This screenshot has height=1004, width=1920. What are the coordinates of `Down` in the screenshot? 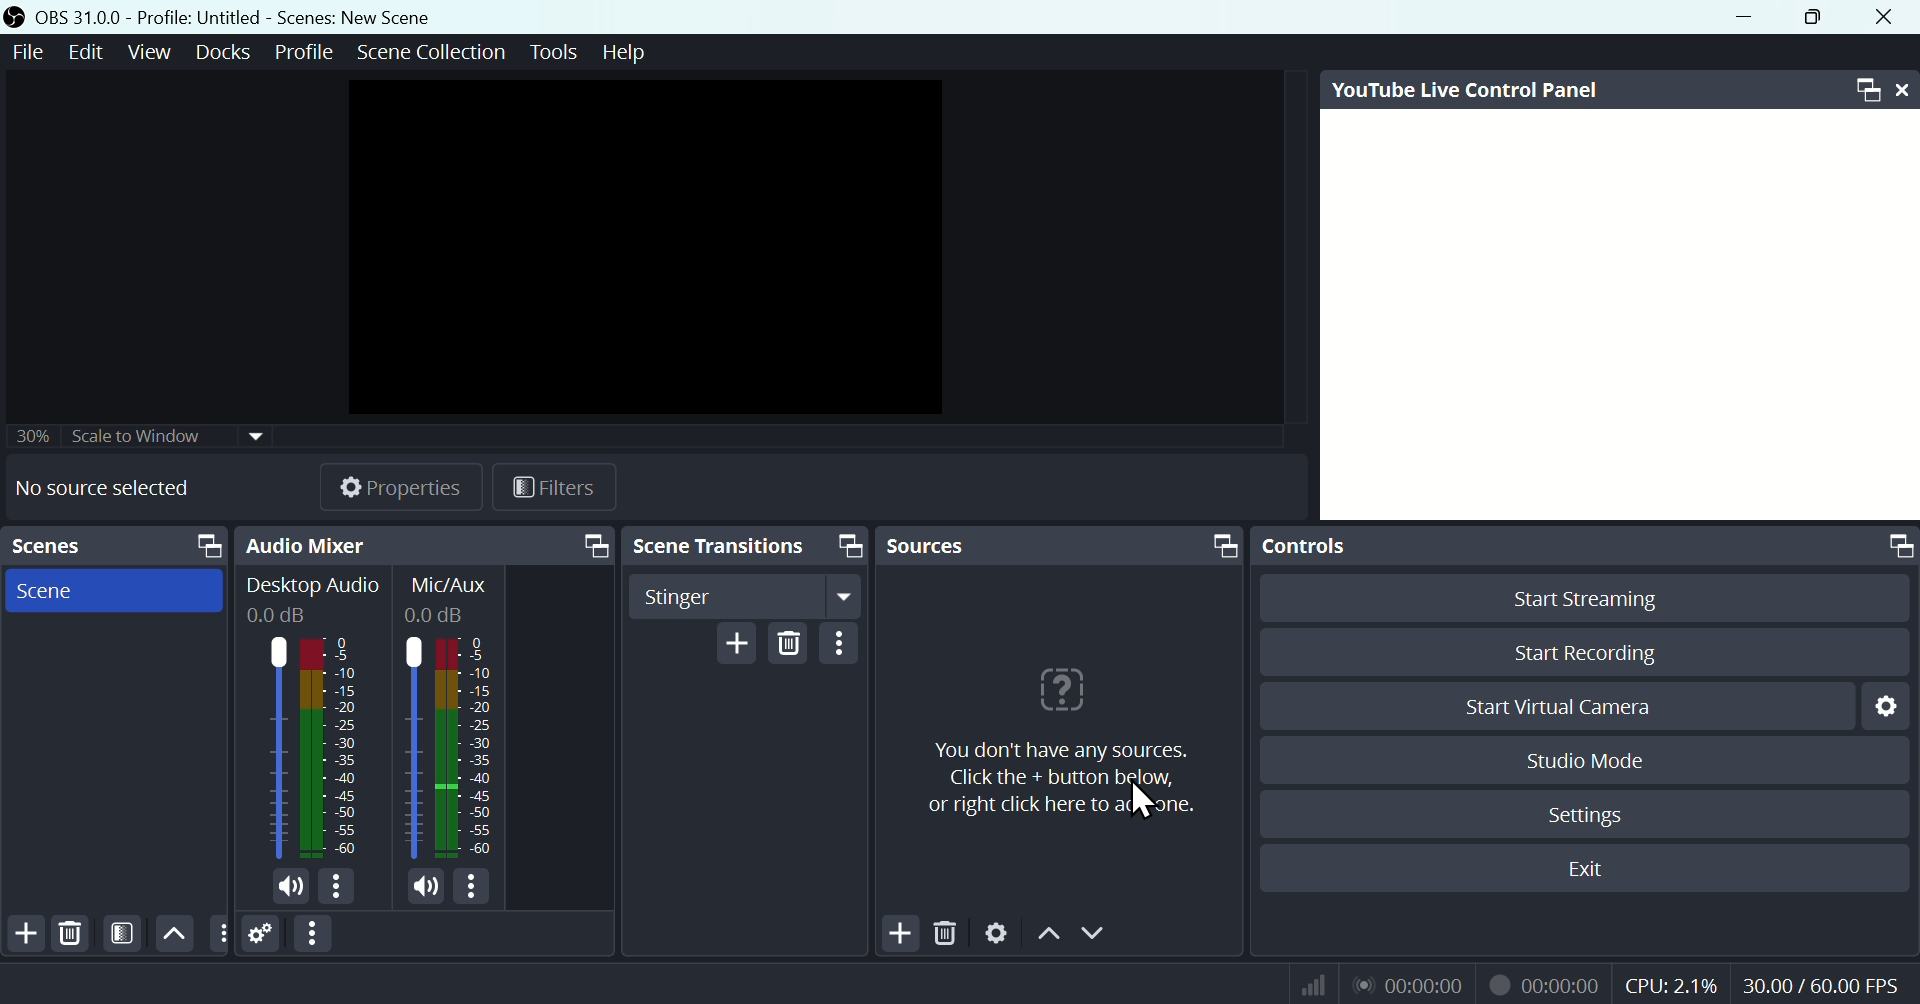 It's located at (1097, 932).